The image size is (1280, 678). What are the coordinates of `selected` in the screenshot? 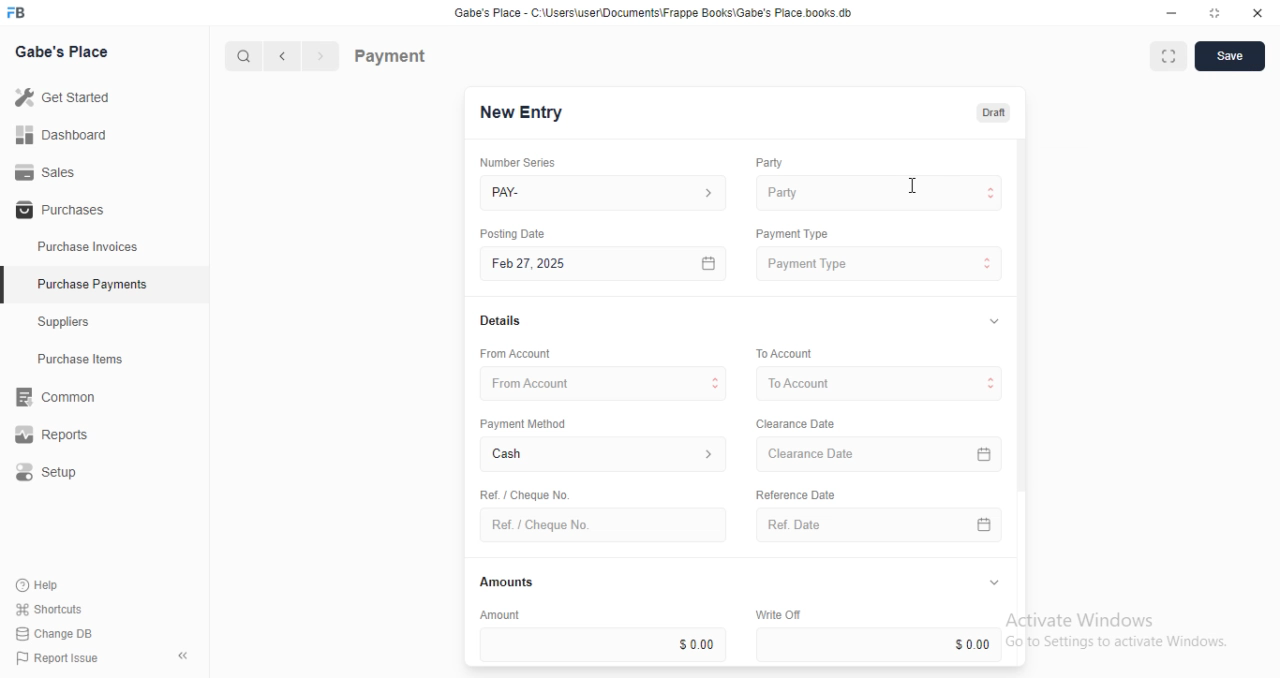 It's located at (8, 287).